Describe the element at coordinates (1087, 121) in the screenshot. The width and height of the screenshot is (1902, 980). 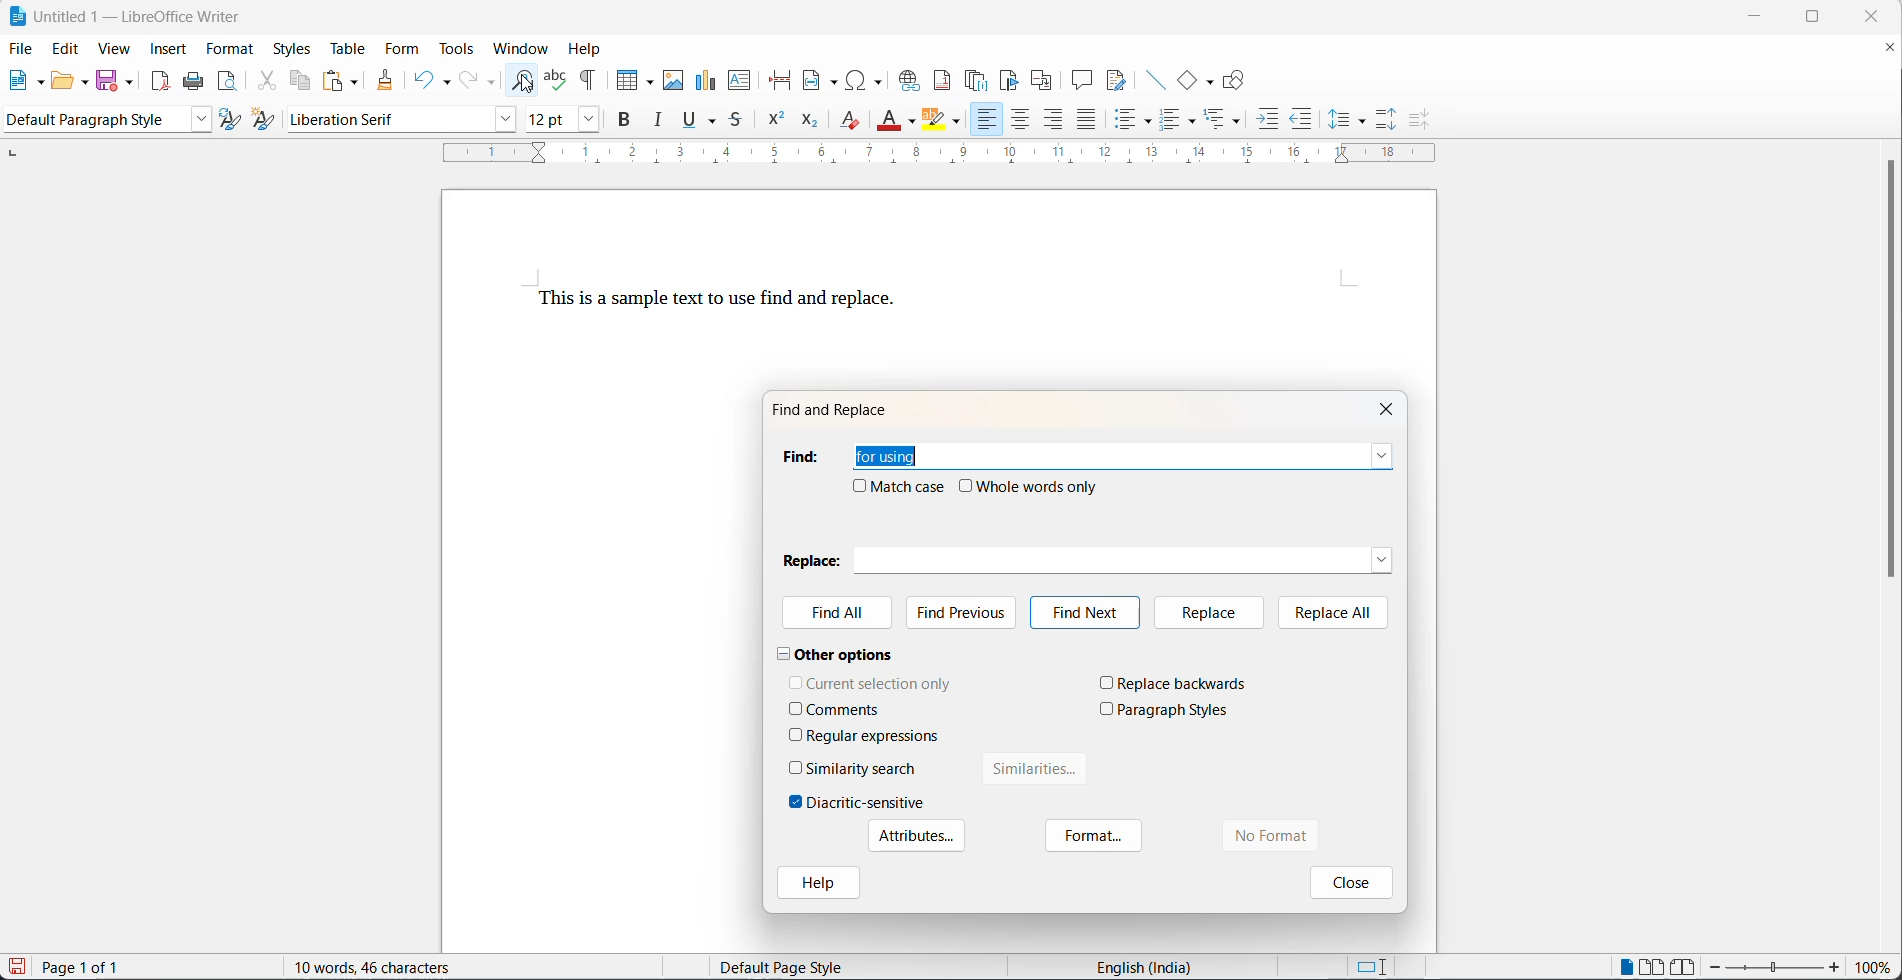
I see `justified` at that location.